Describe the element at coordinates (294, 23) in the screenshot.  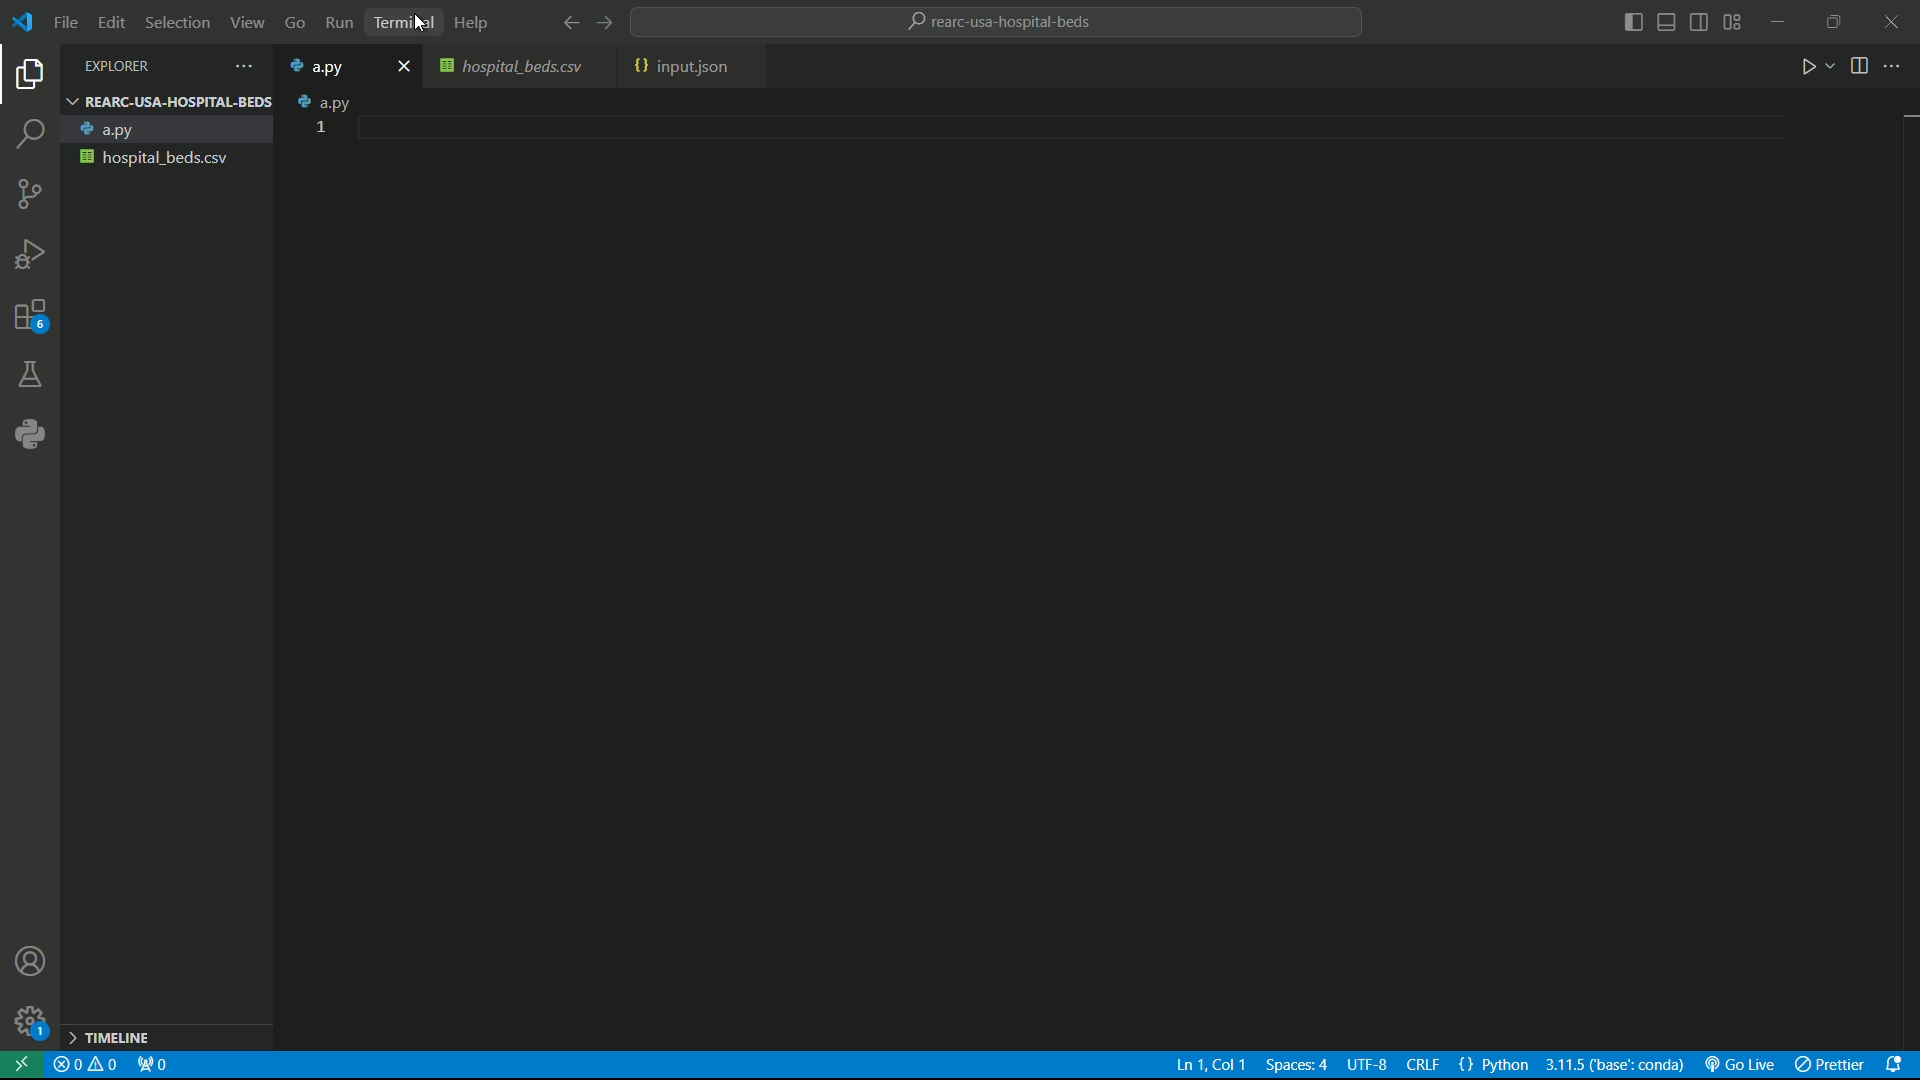
I see `go menu` at that location.